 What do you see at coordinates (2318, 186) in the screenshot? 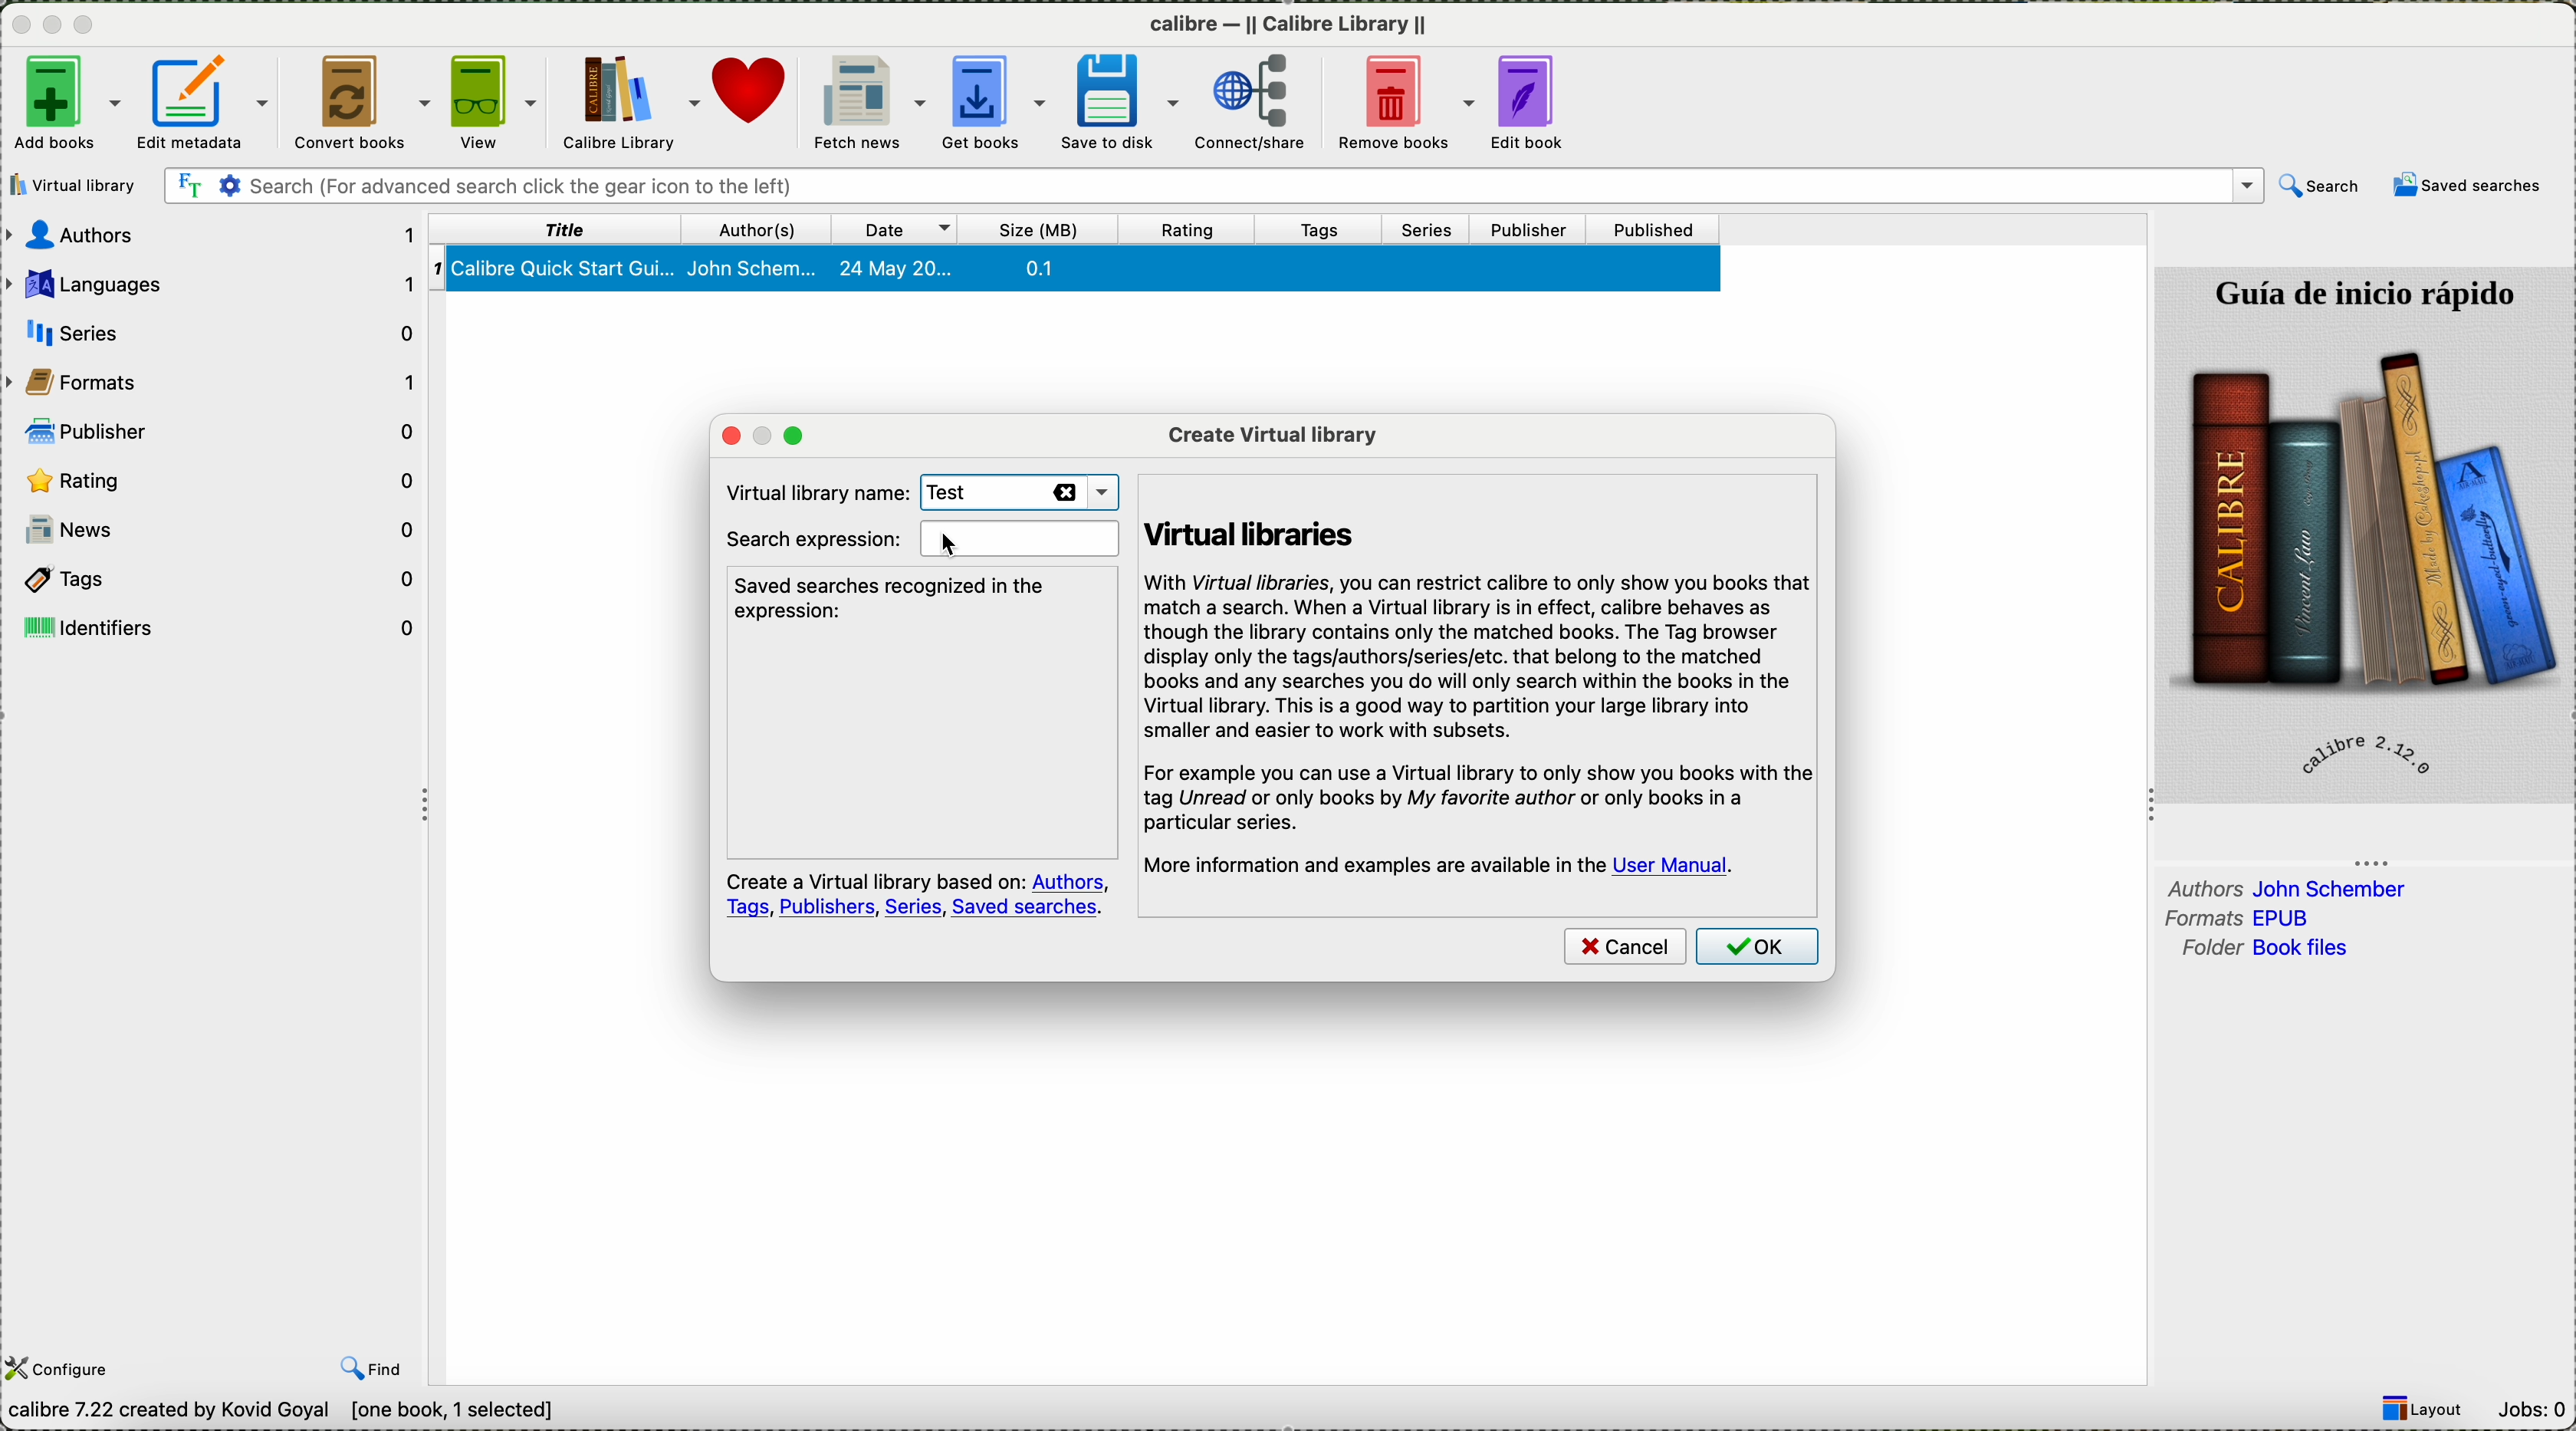
I see `search` at bounding box center [2318, 186].